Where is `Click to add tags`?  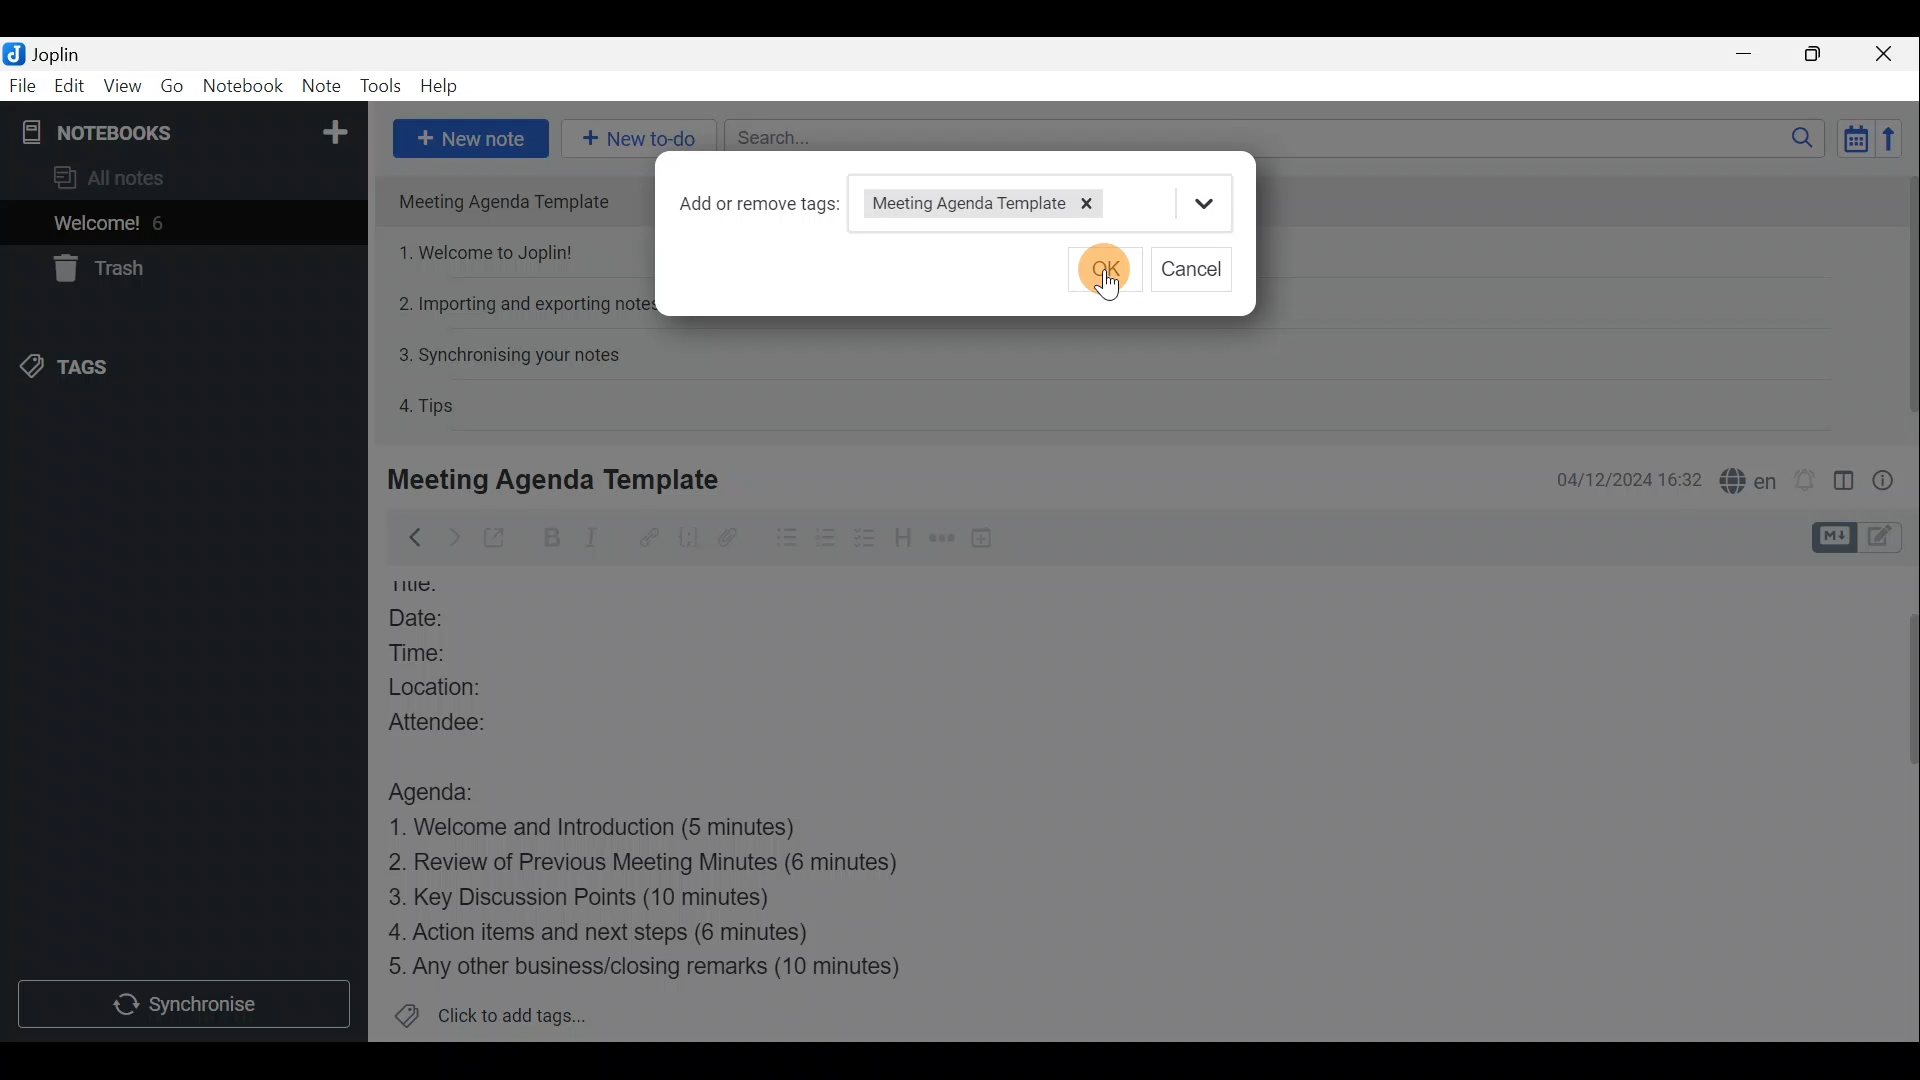
Click to add tags is located at coordinates (518, 1011).